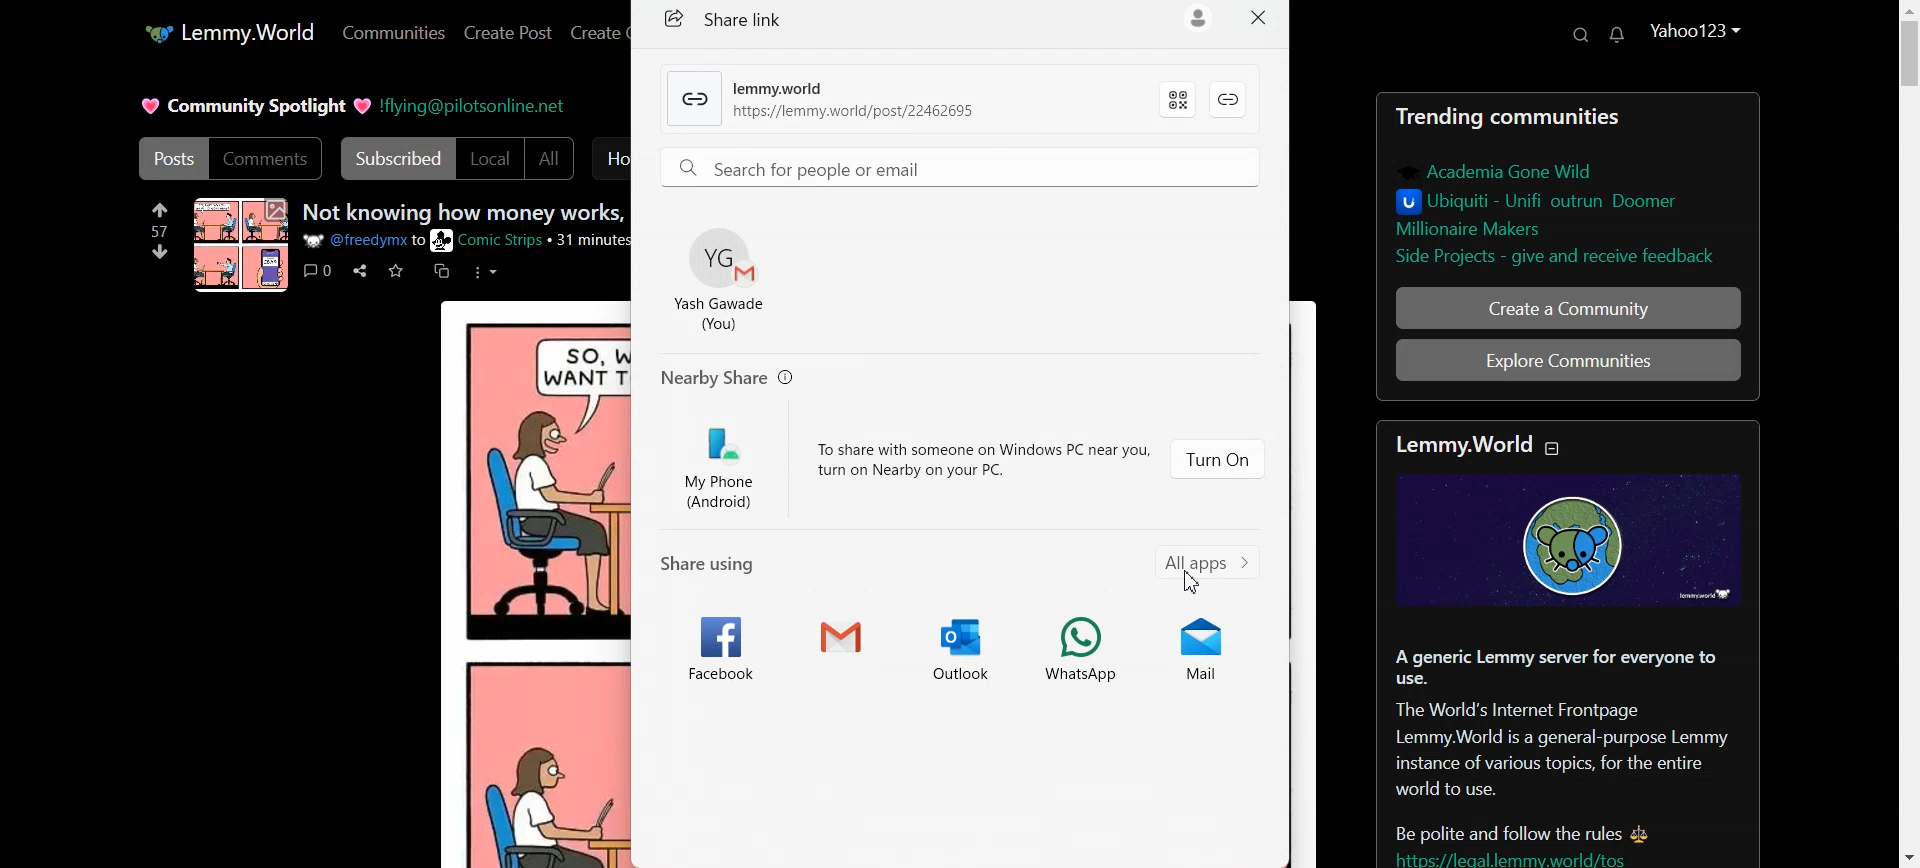  What do you see at coordinates (1230, 100) in the screenshot?
I see `Hyperlink` at bounding box center [1230, 100].